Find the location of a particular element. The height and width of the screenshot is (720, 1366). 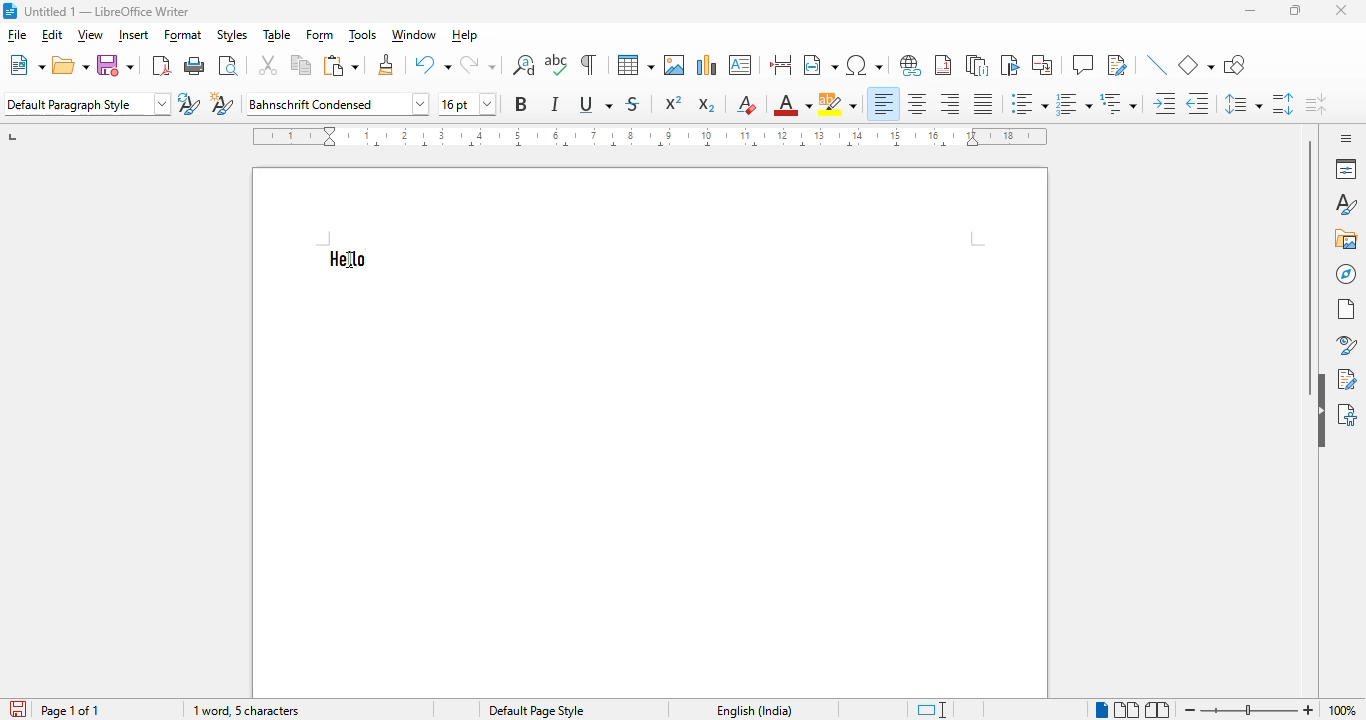

paste is located at coordinates (342, 65).